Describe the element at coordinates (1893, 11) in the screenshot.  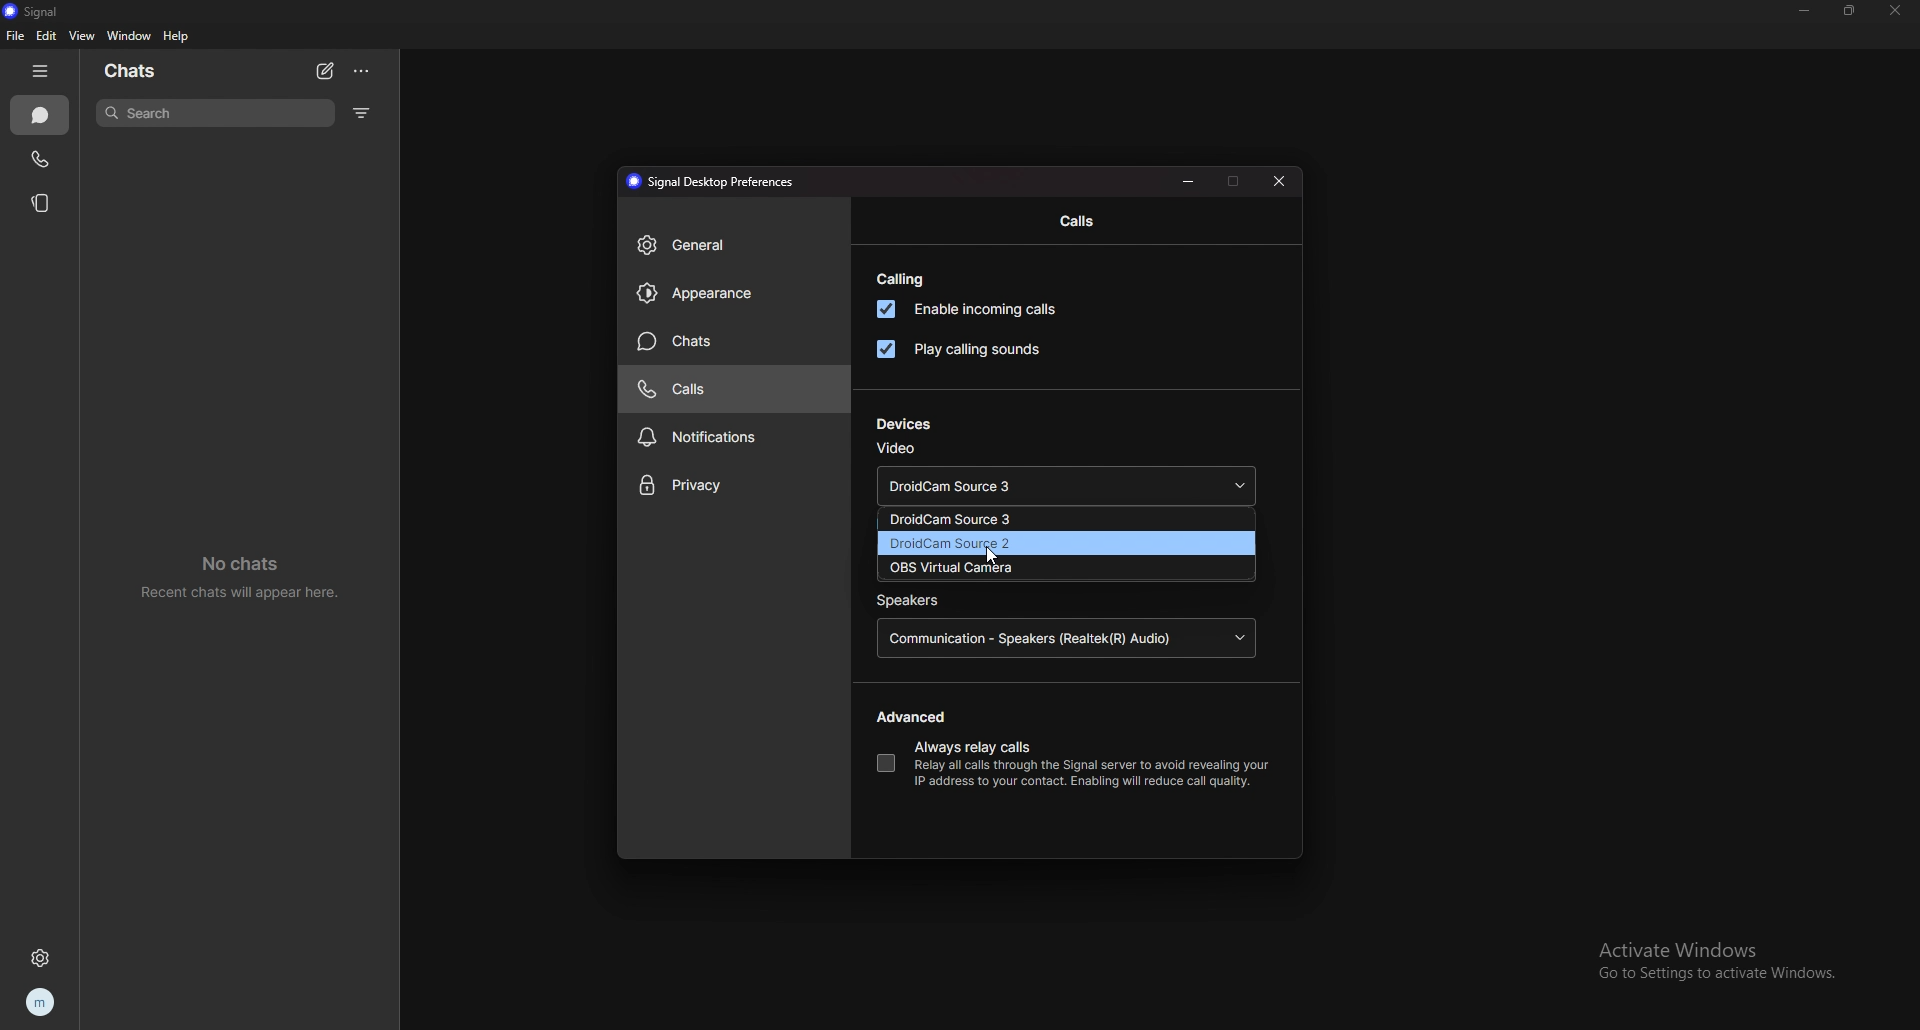
I see `close` at that location.